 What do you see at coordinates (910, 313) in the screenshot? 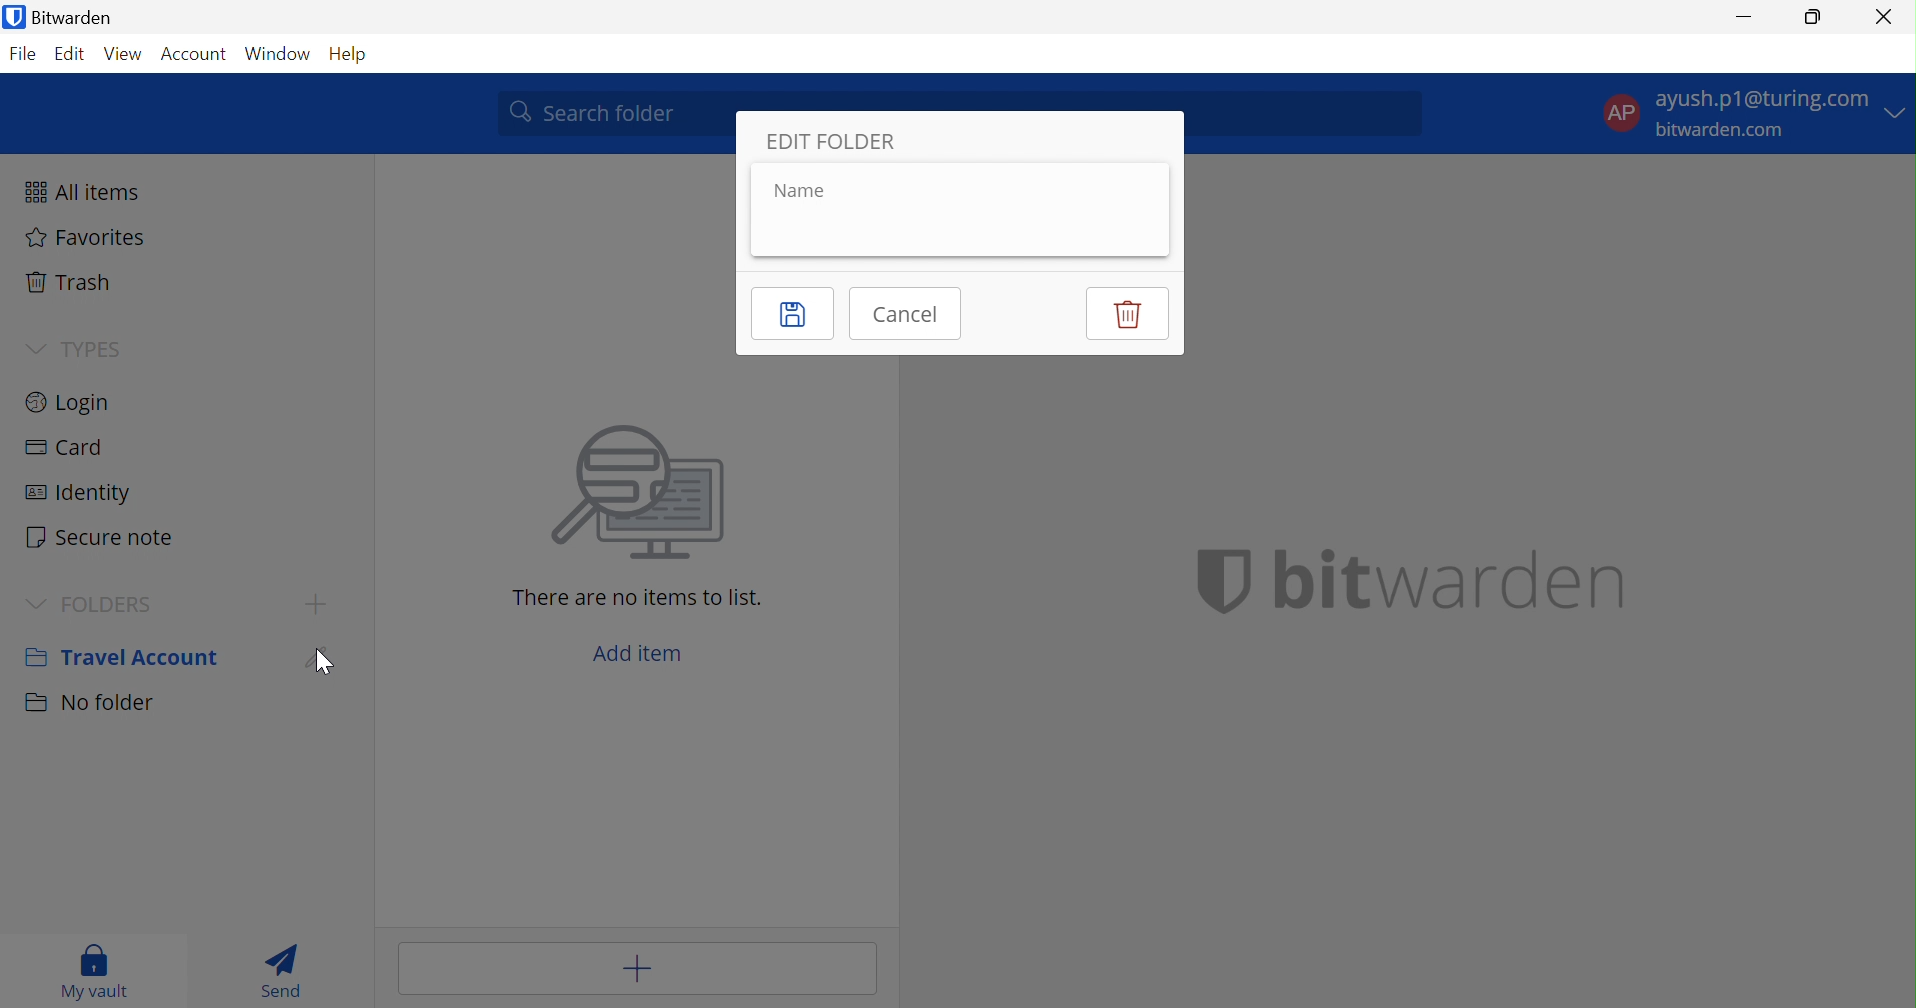
I see `Cancel` at bounding box center [910, 313].